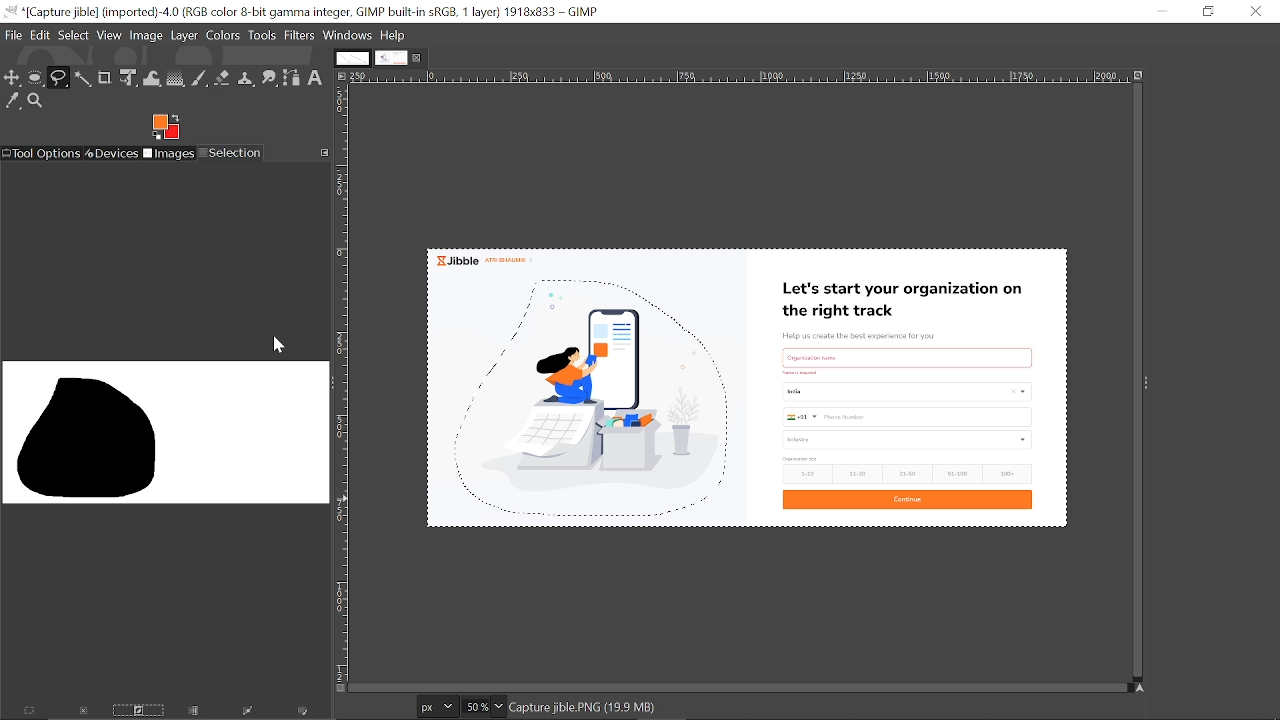 The image size is (1280, 720). I want to click on Move tool, so click(12, 78).